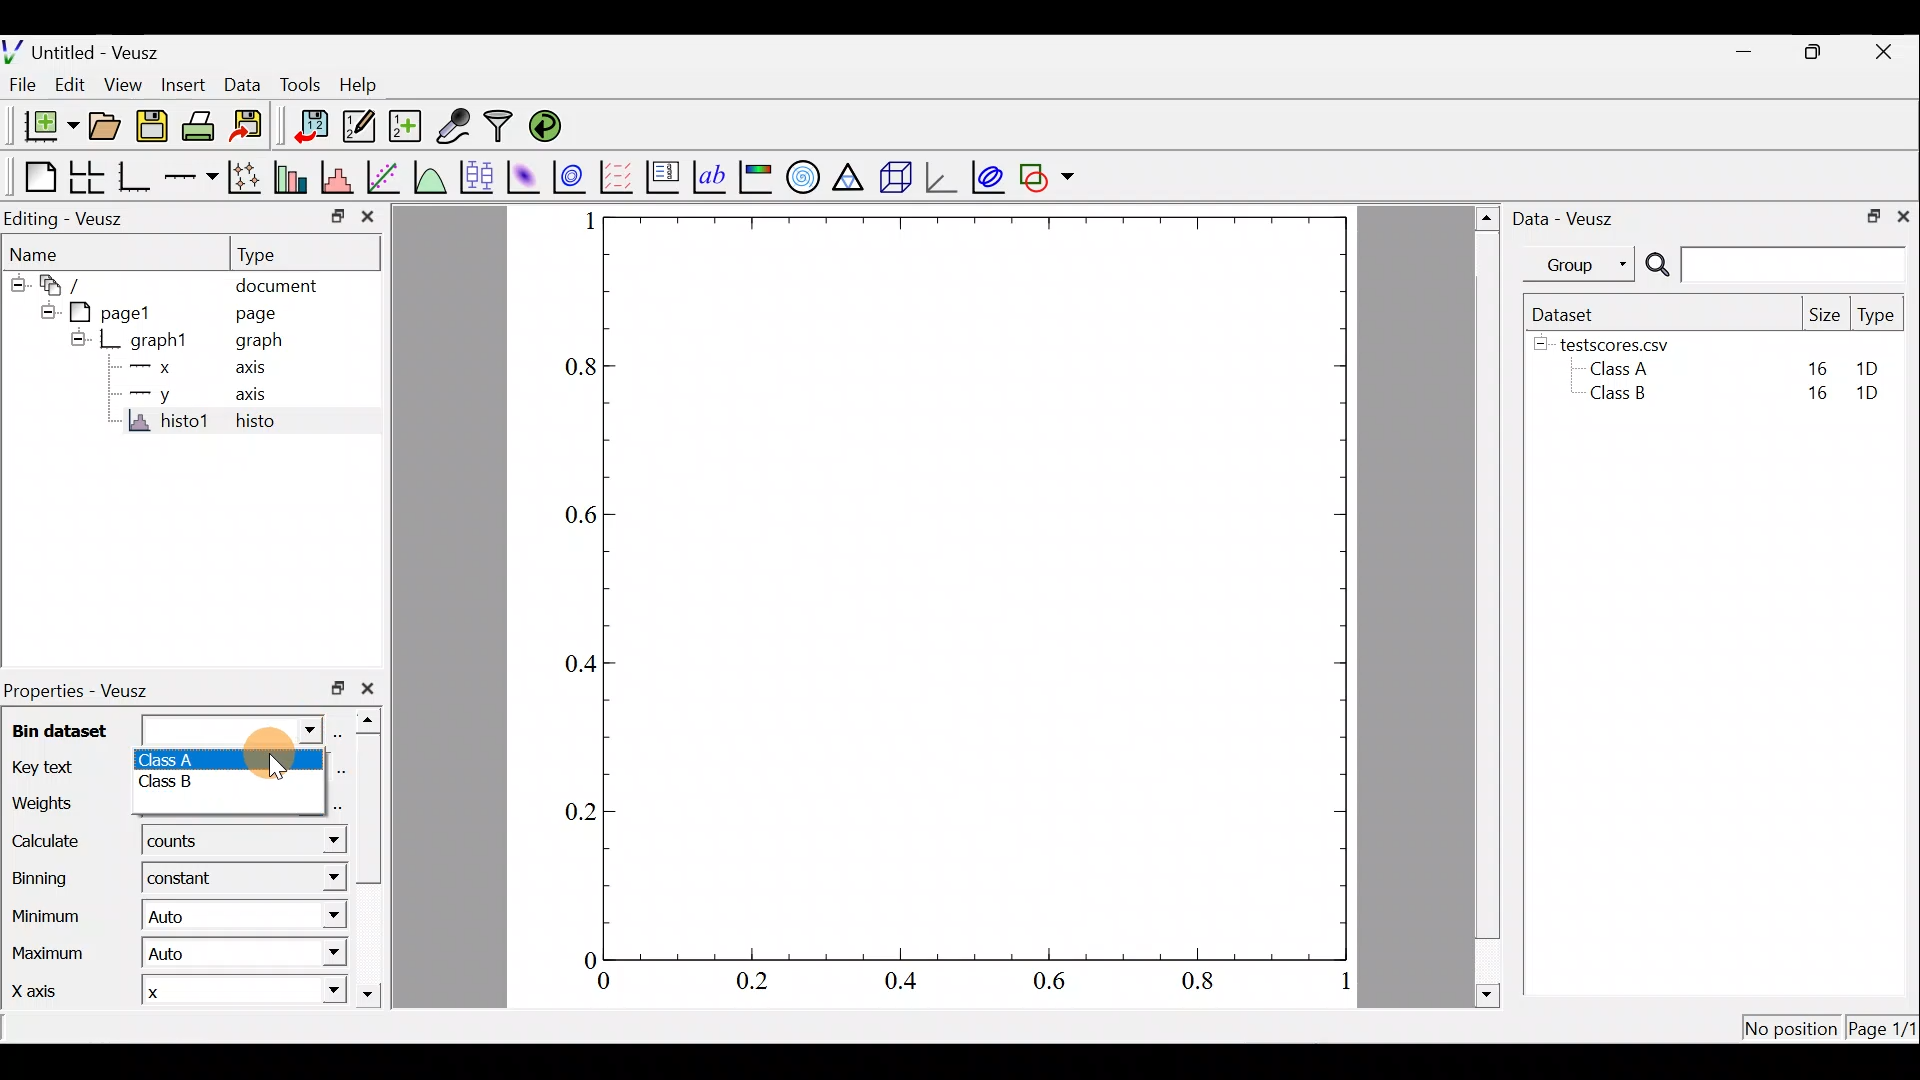 The width and height of the screenshot is (1920, 1080). What do you see at coordinates (256, 422) in the screenshot?
I see `histo` at bounding box center [256, 422].